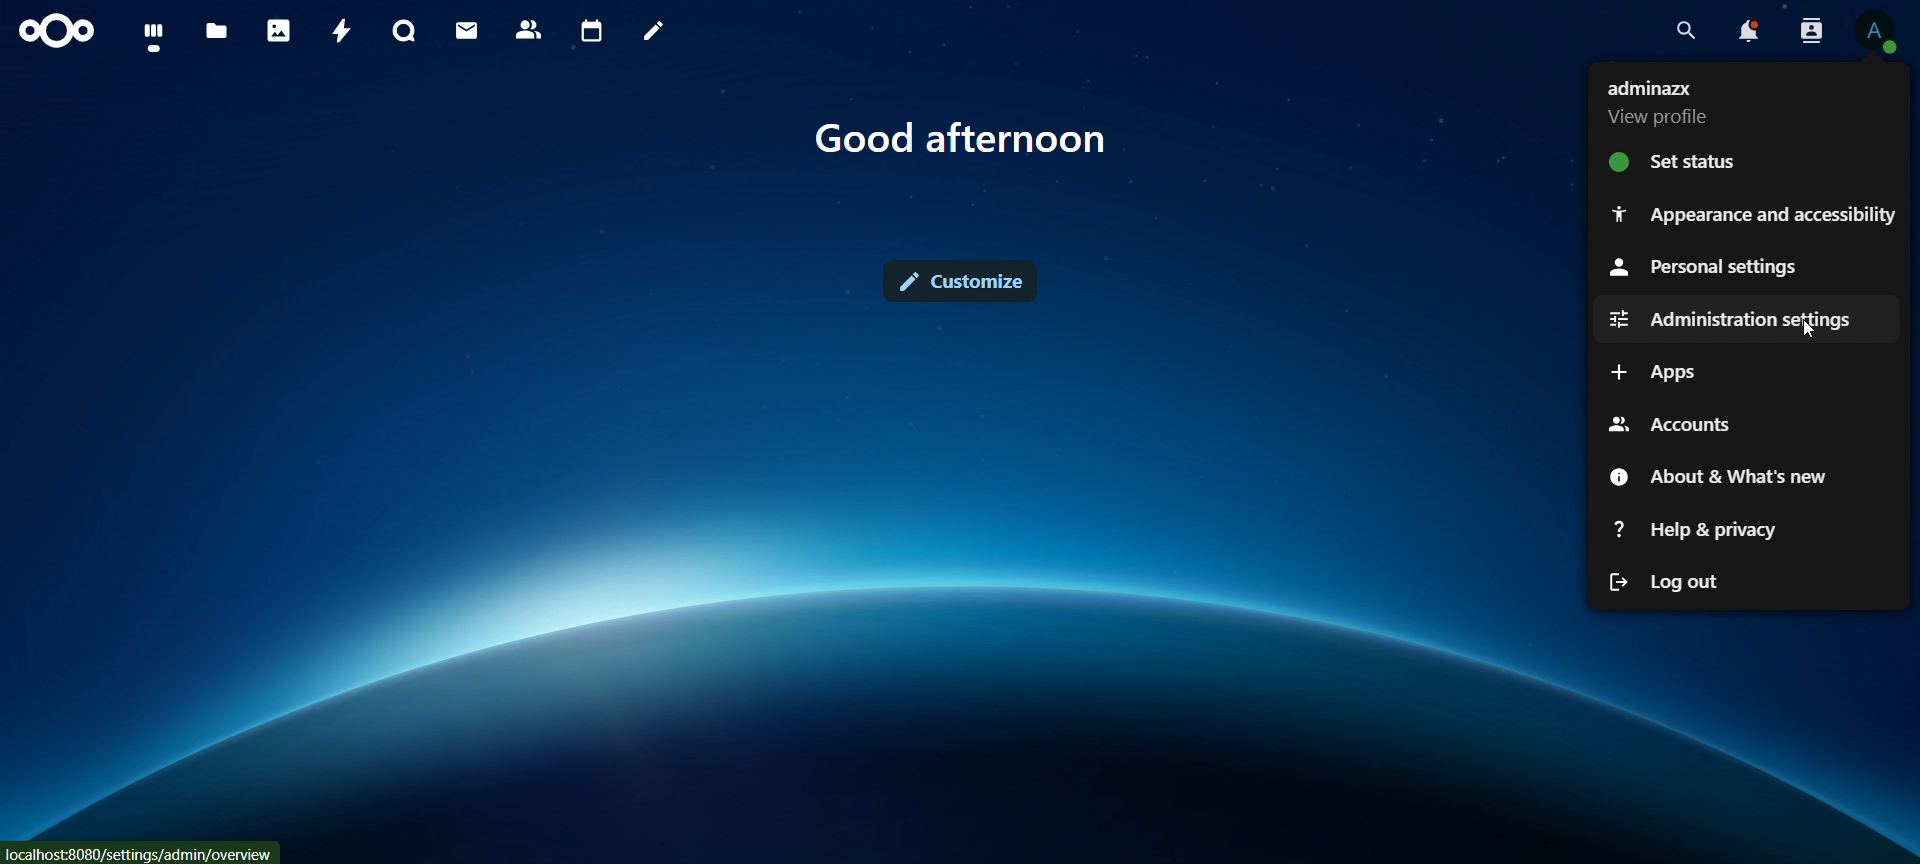  I want to click on view profile, so click(1880, 30).